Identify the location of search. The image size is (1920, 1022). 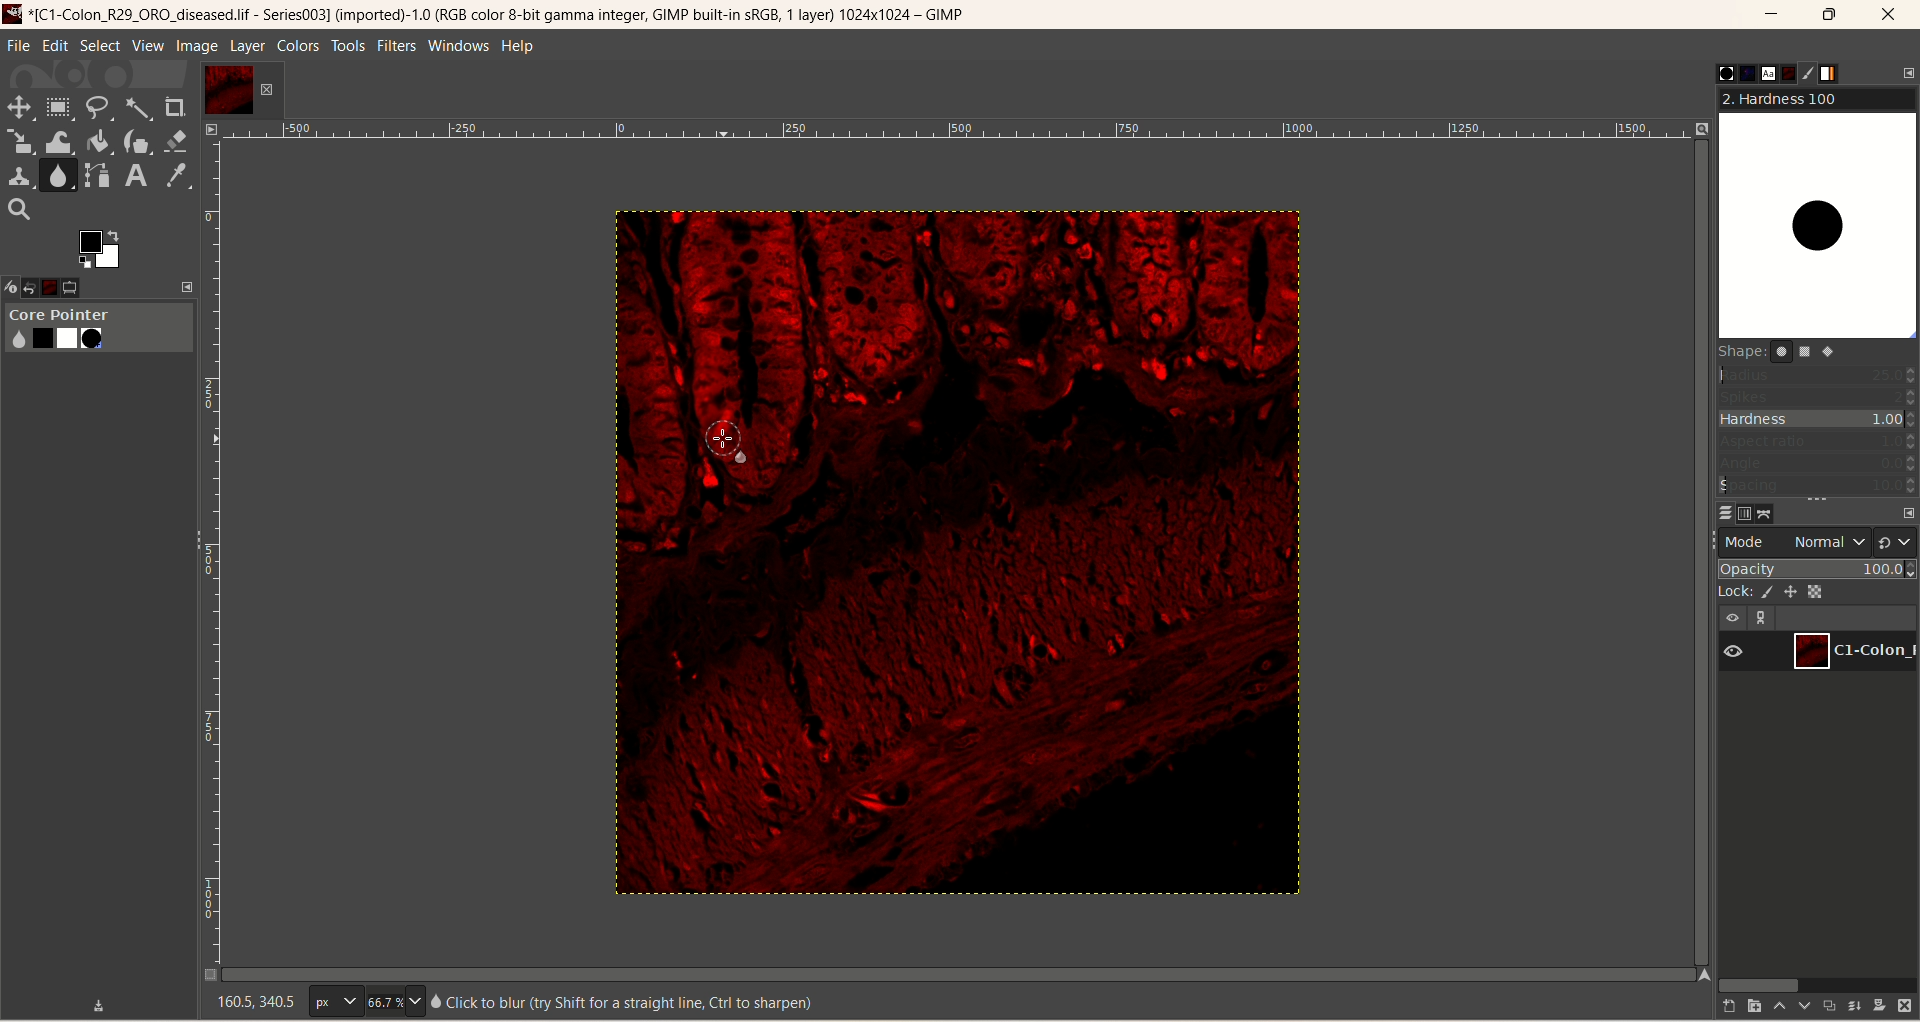
(19, 210).